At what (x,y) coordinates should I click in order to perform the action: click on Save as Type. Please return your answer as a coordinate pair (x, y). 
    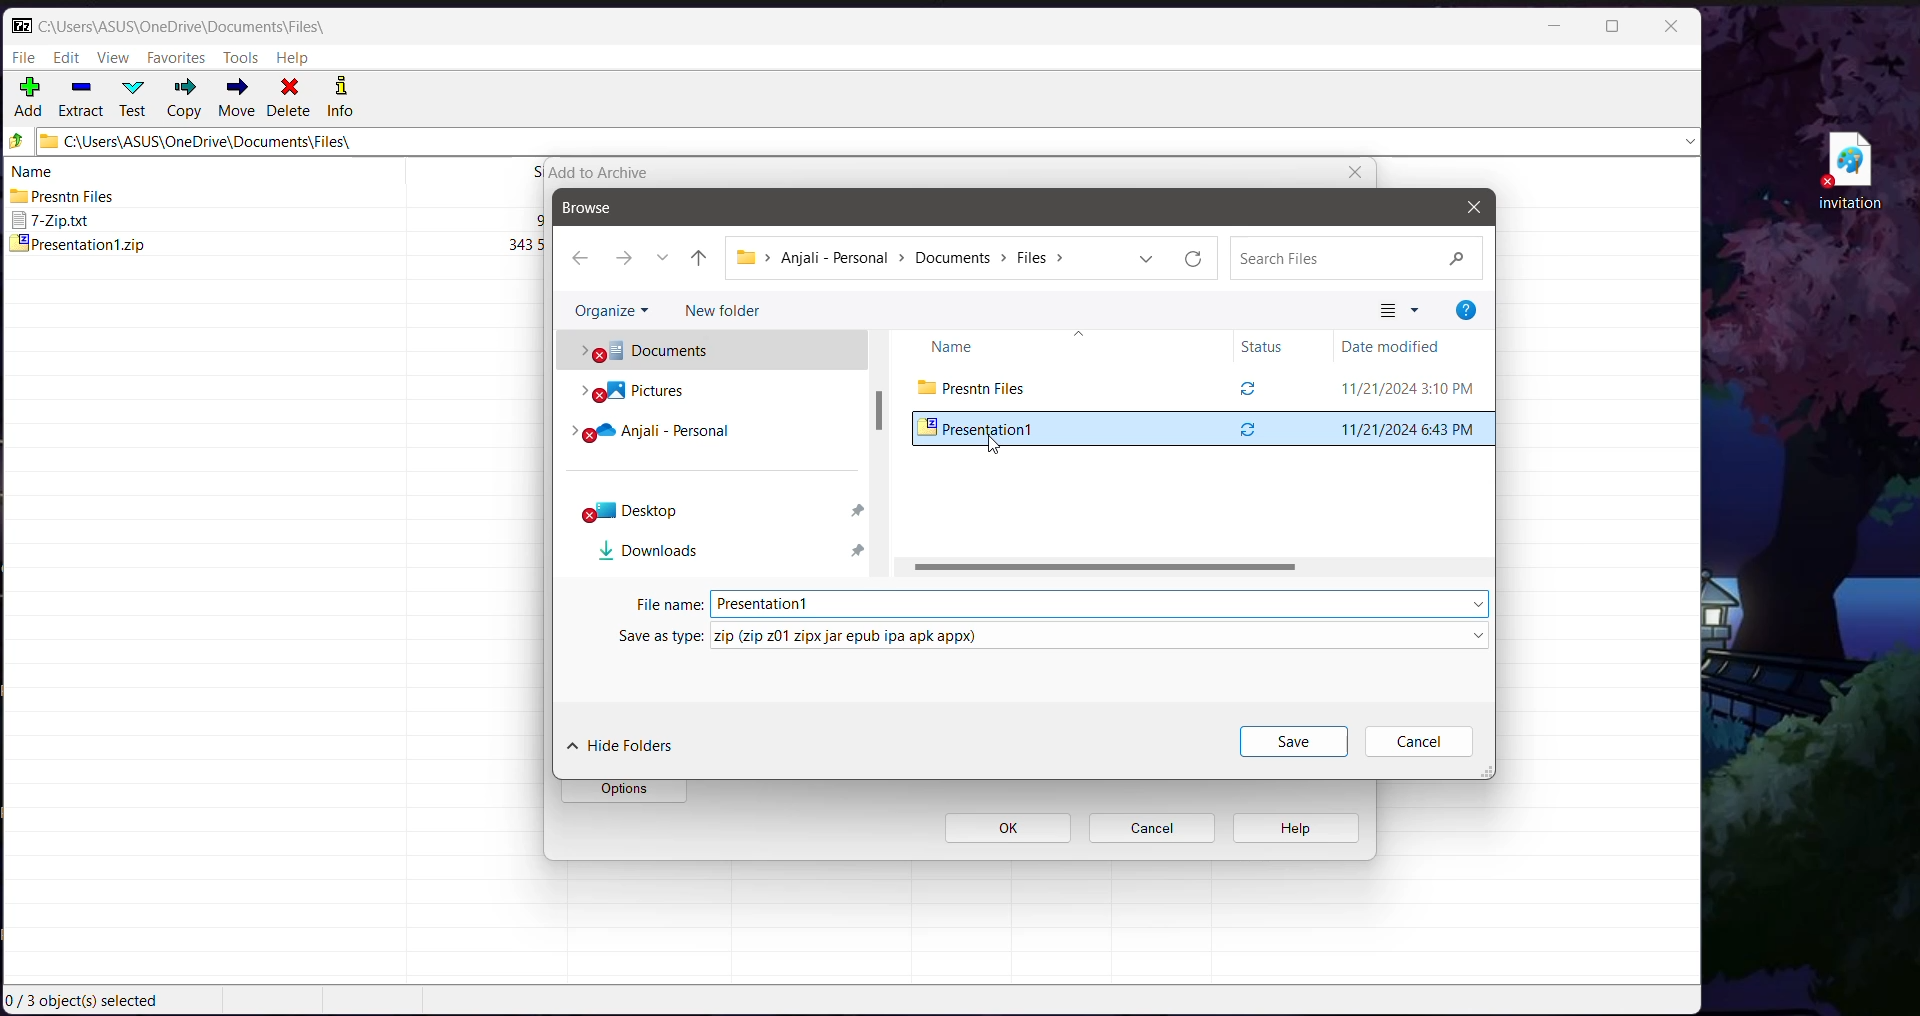
    Looking at the image, I should click on (652, 635).